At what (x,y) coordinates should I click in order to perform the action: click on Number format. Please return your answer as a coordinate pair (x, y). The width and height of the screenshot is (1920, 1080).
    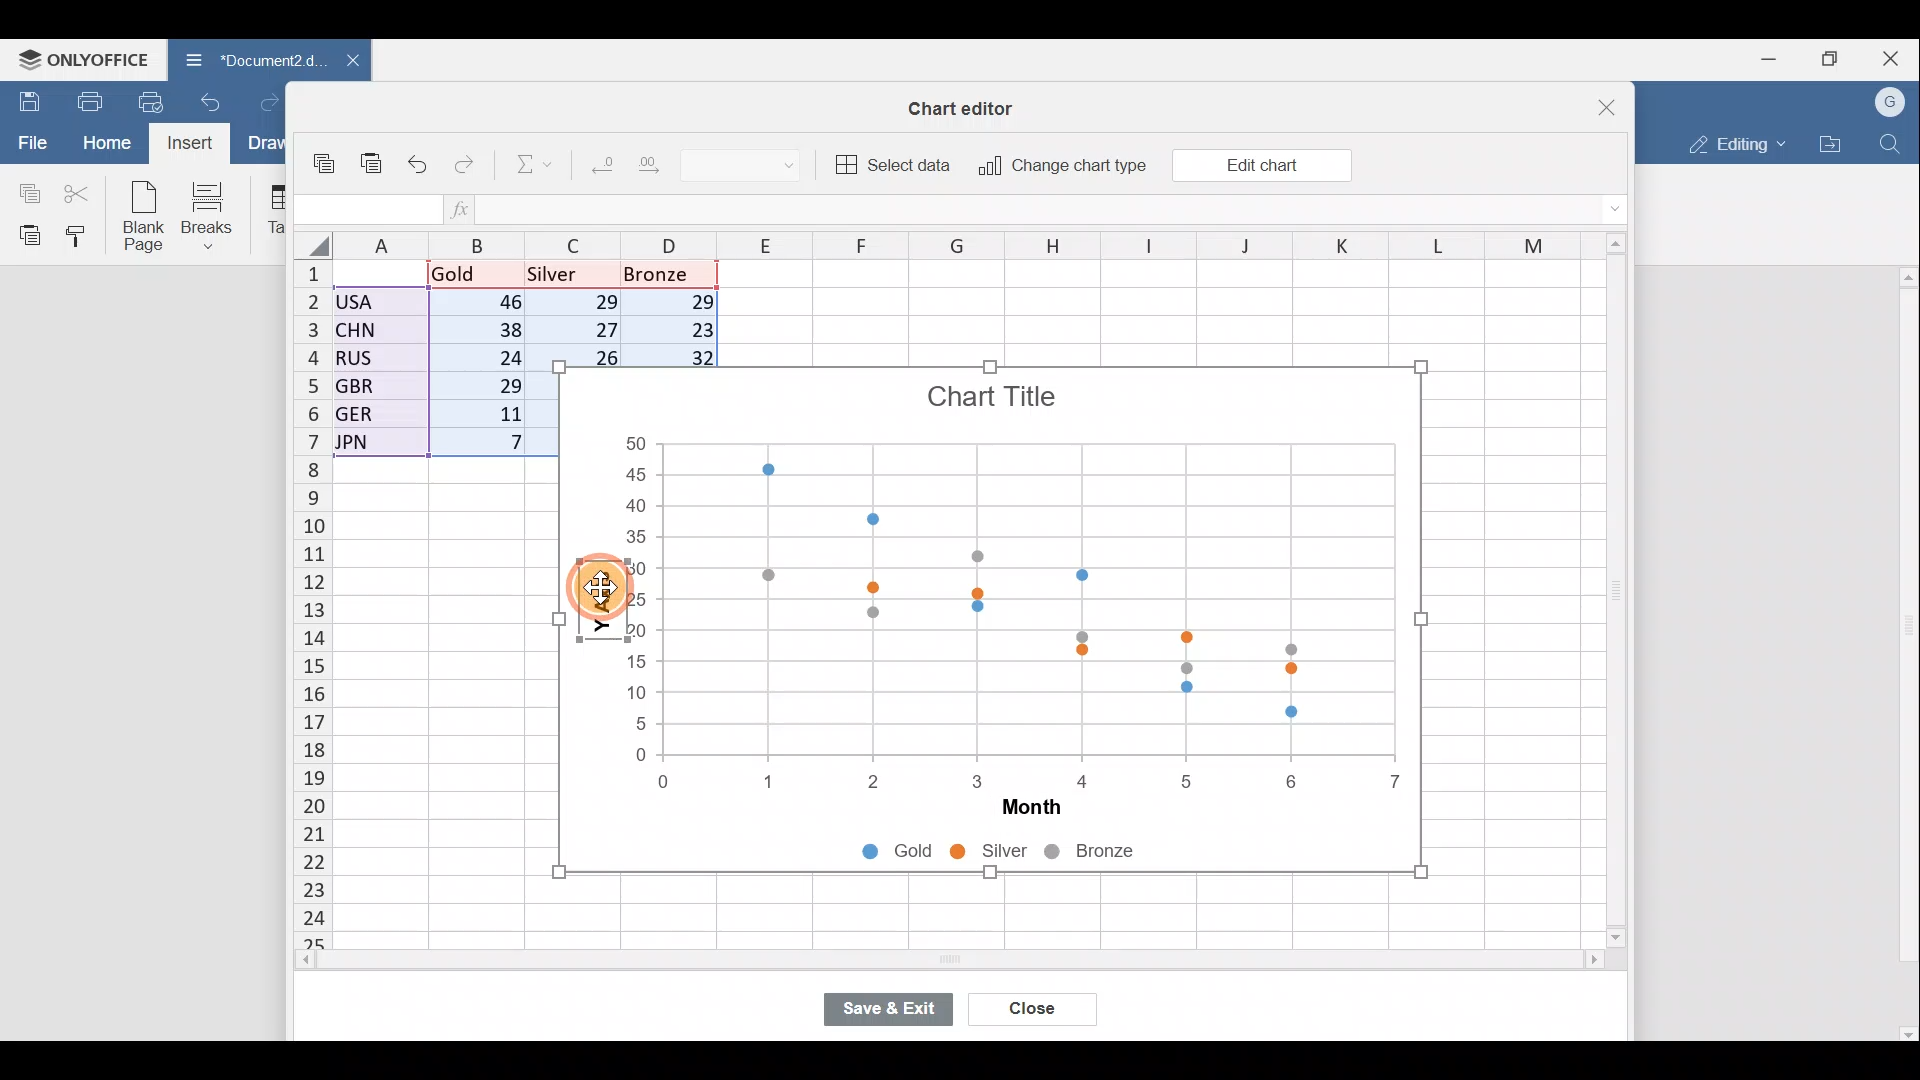
    Looking at the image, I should click on (758, 167).